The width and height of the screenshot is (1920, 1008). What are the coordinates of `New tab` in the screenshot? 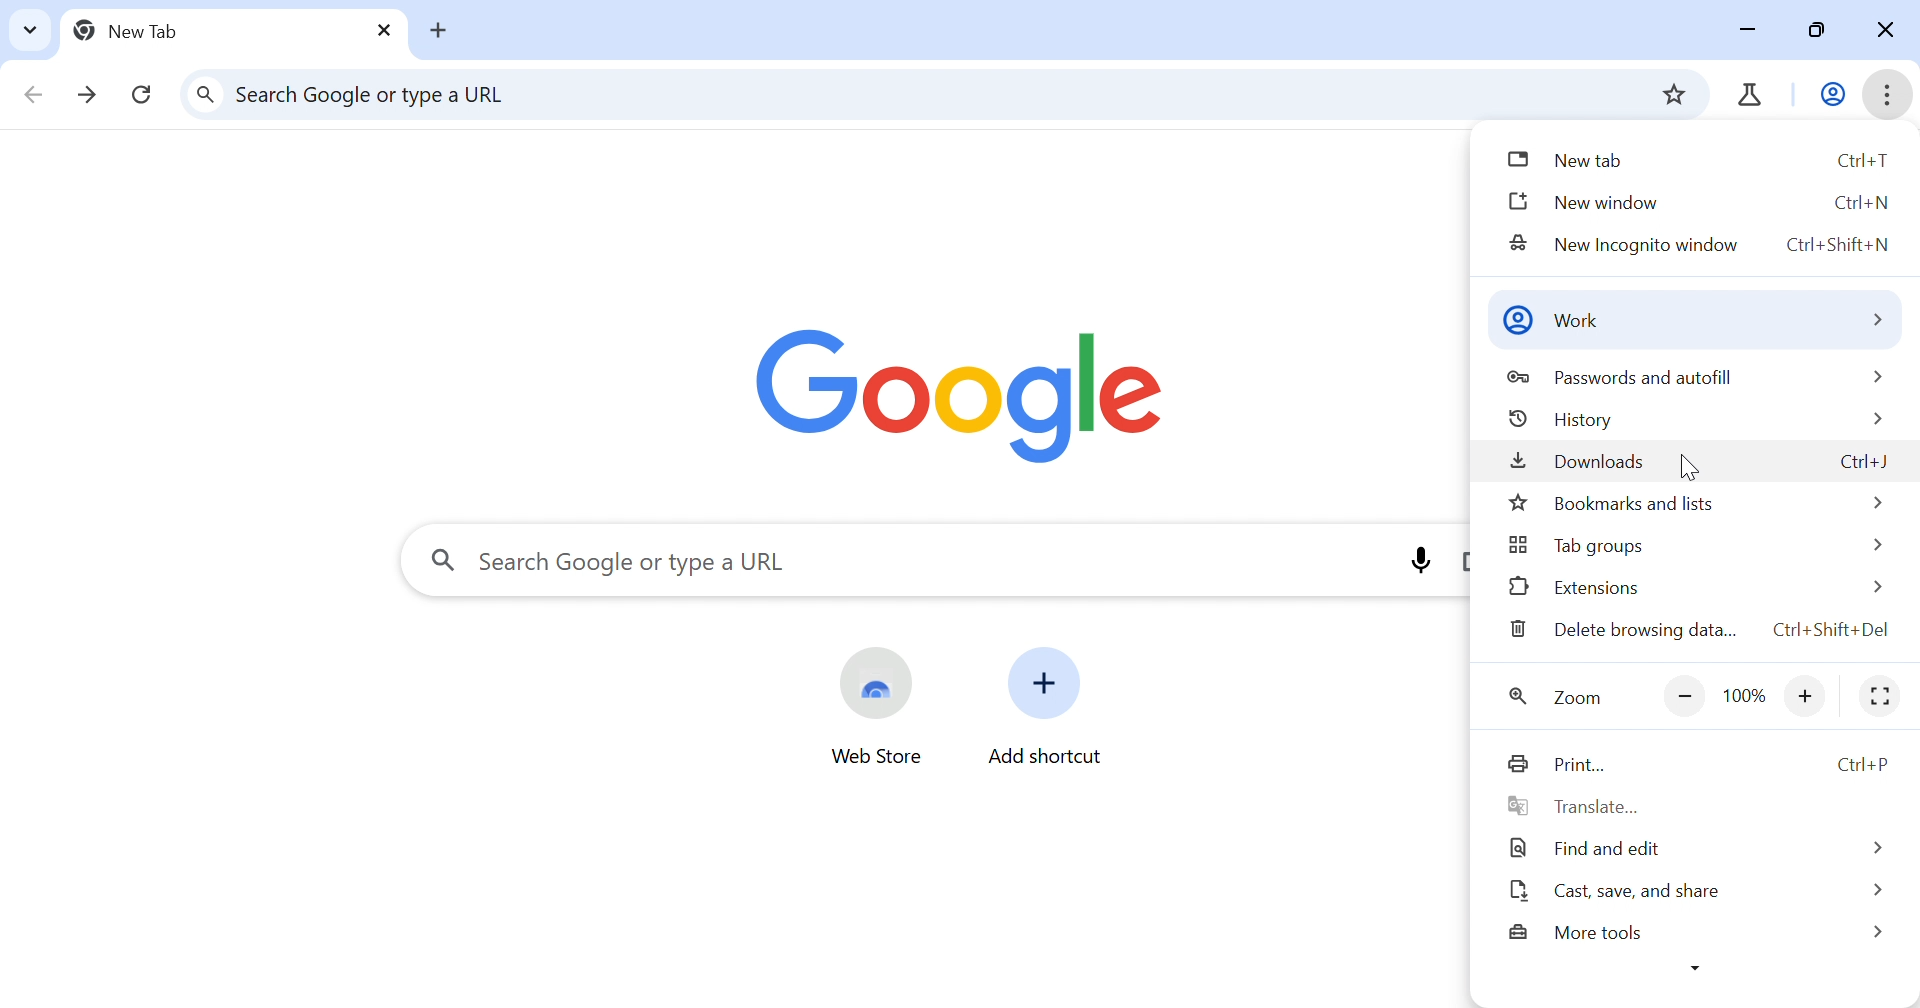 It's located at (441, 32).